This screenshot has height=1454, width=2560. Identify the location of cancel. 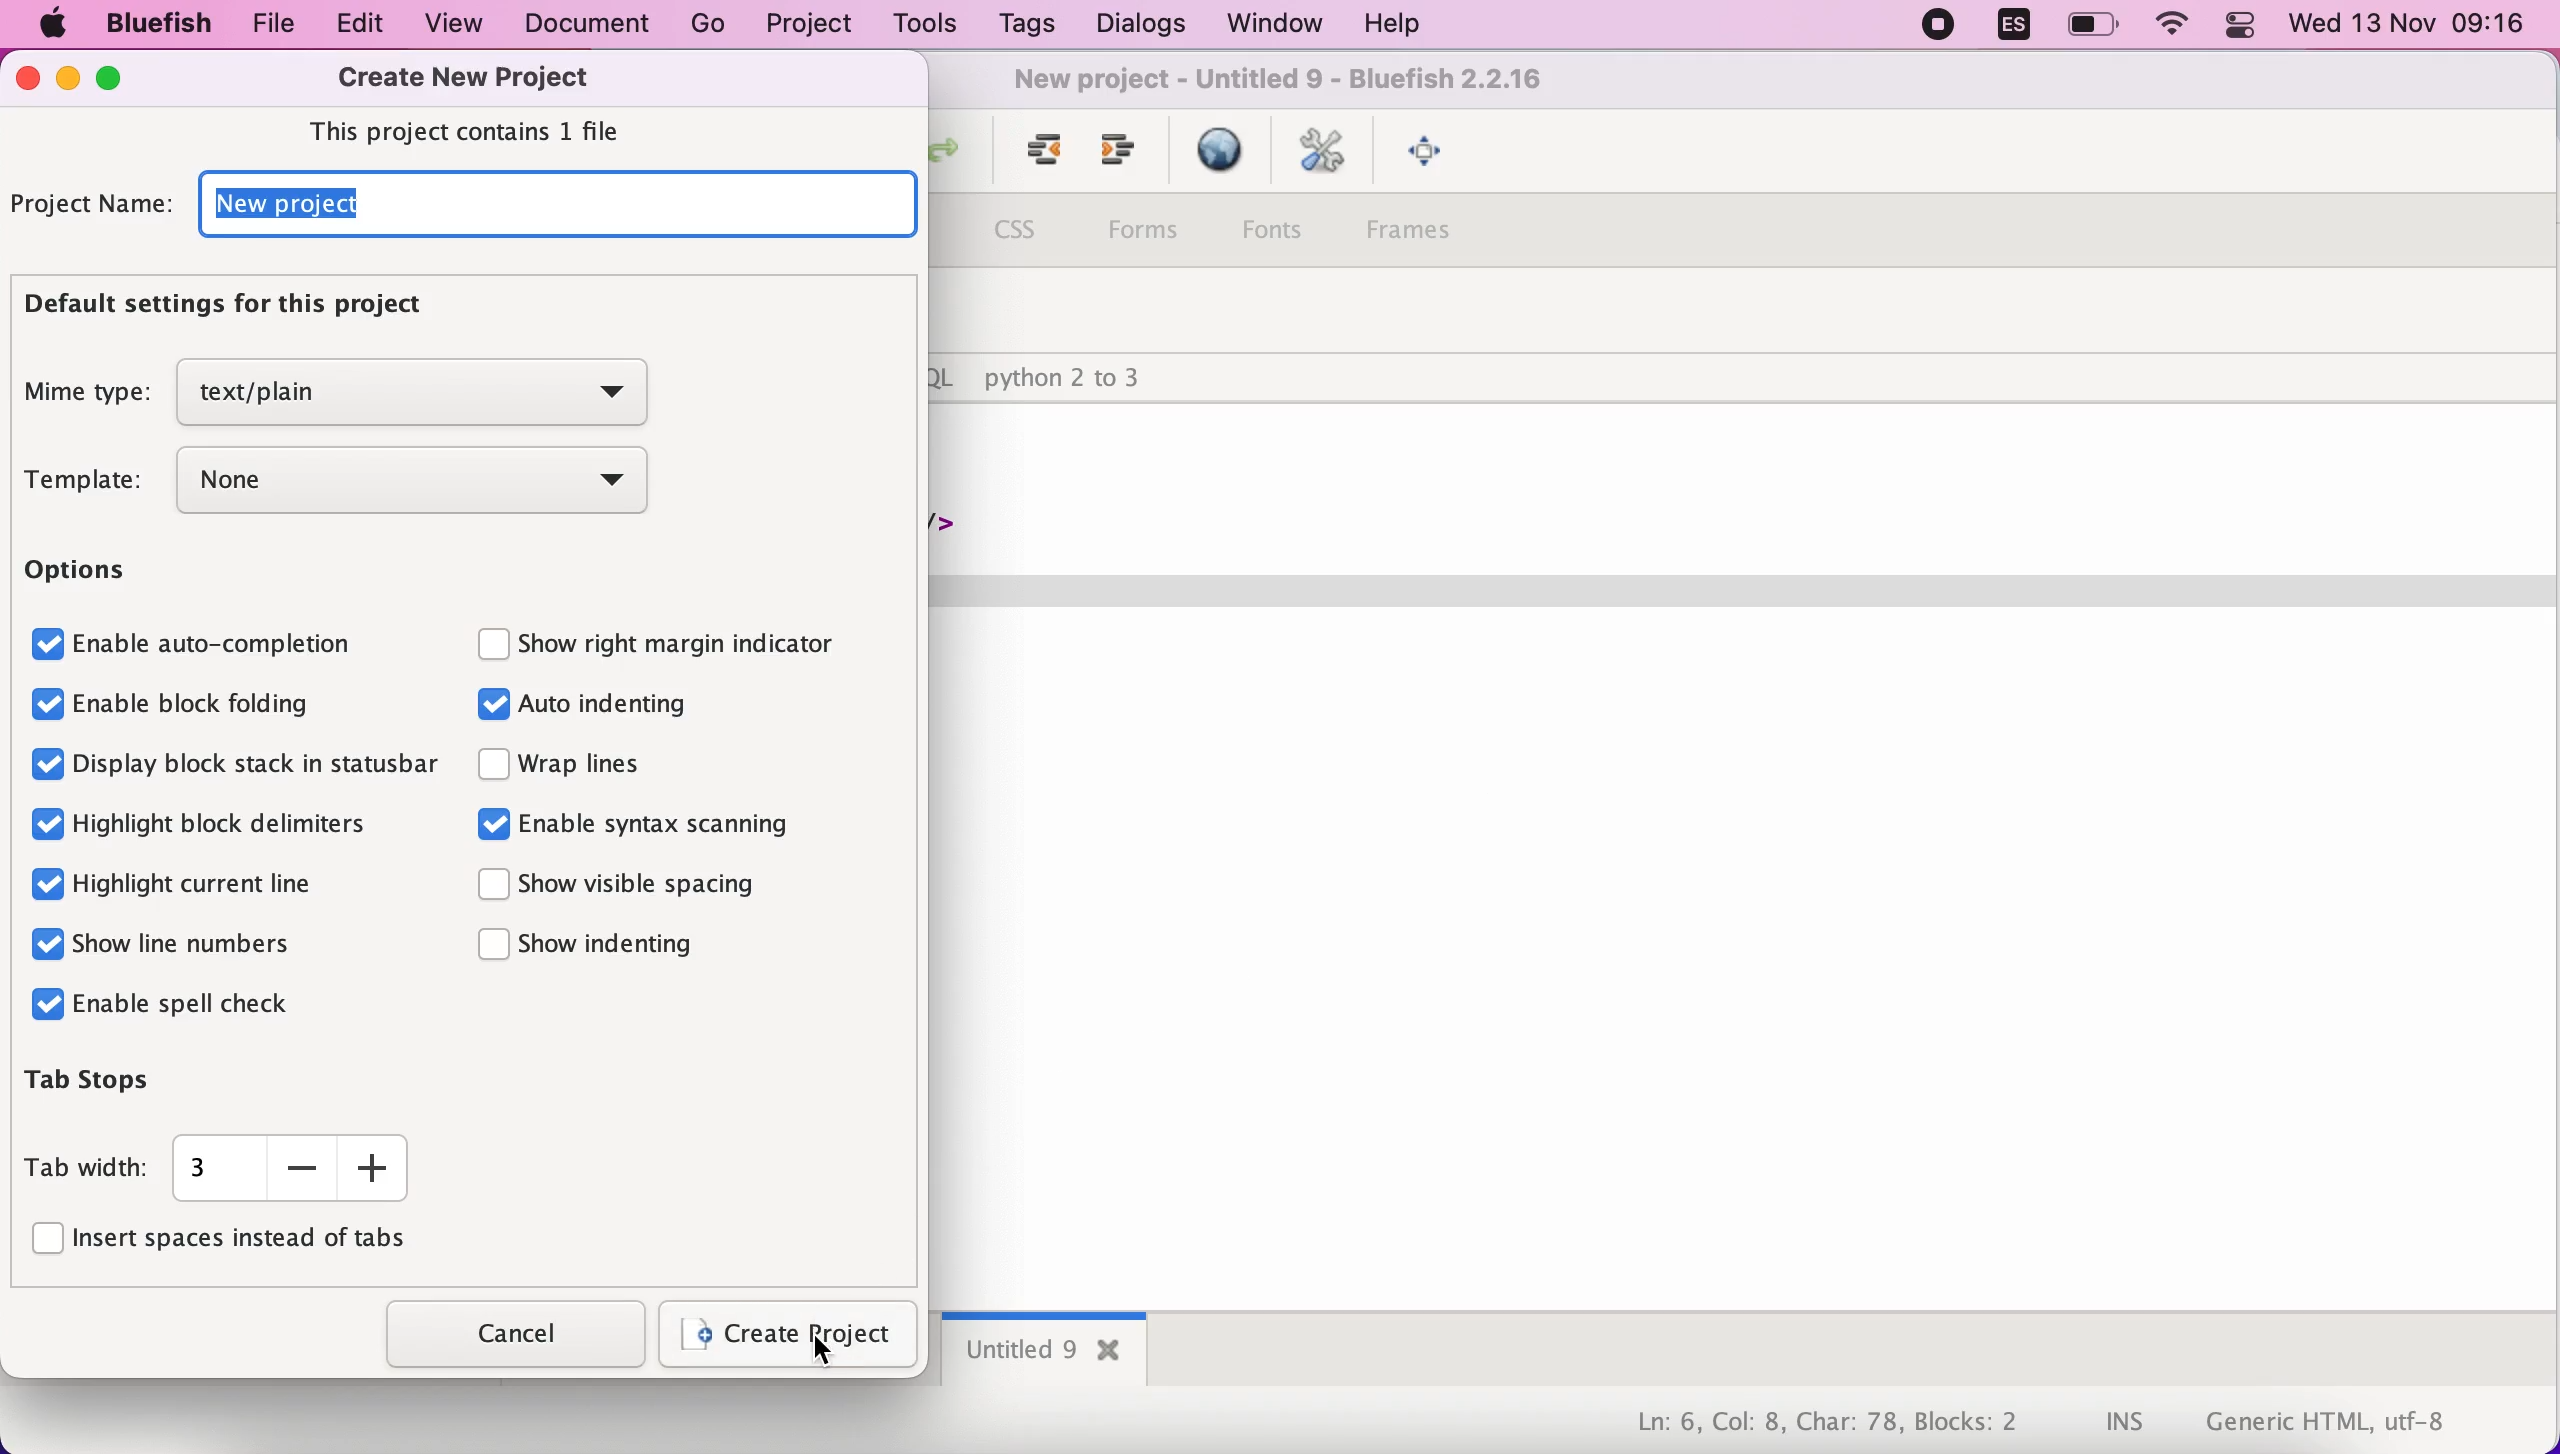
(504, 1335).